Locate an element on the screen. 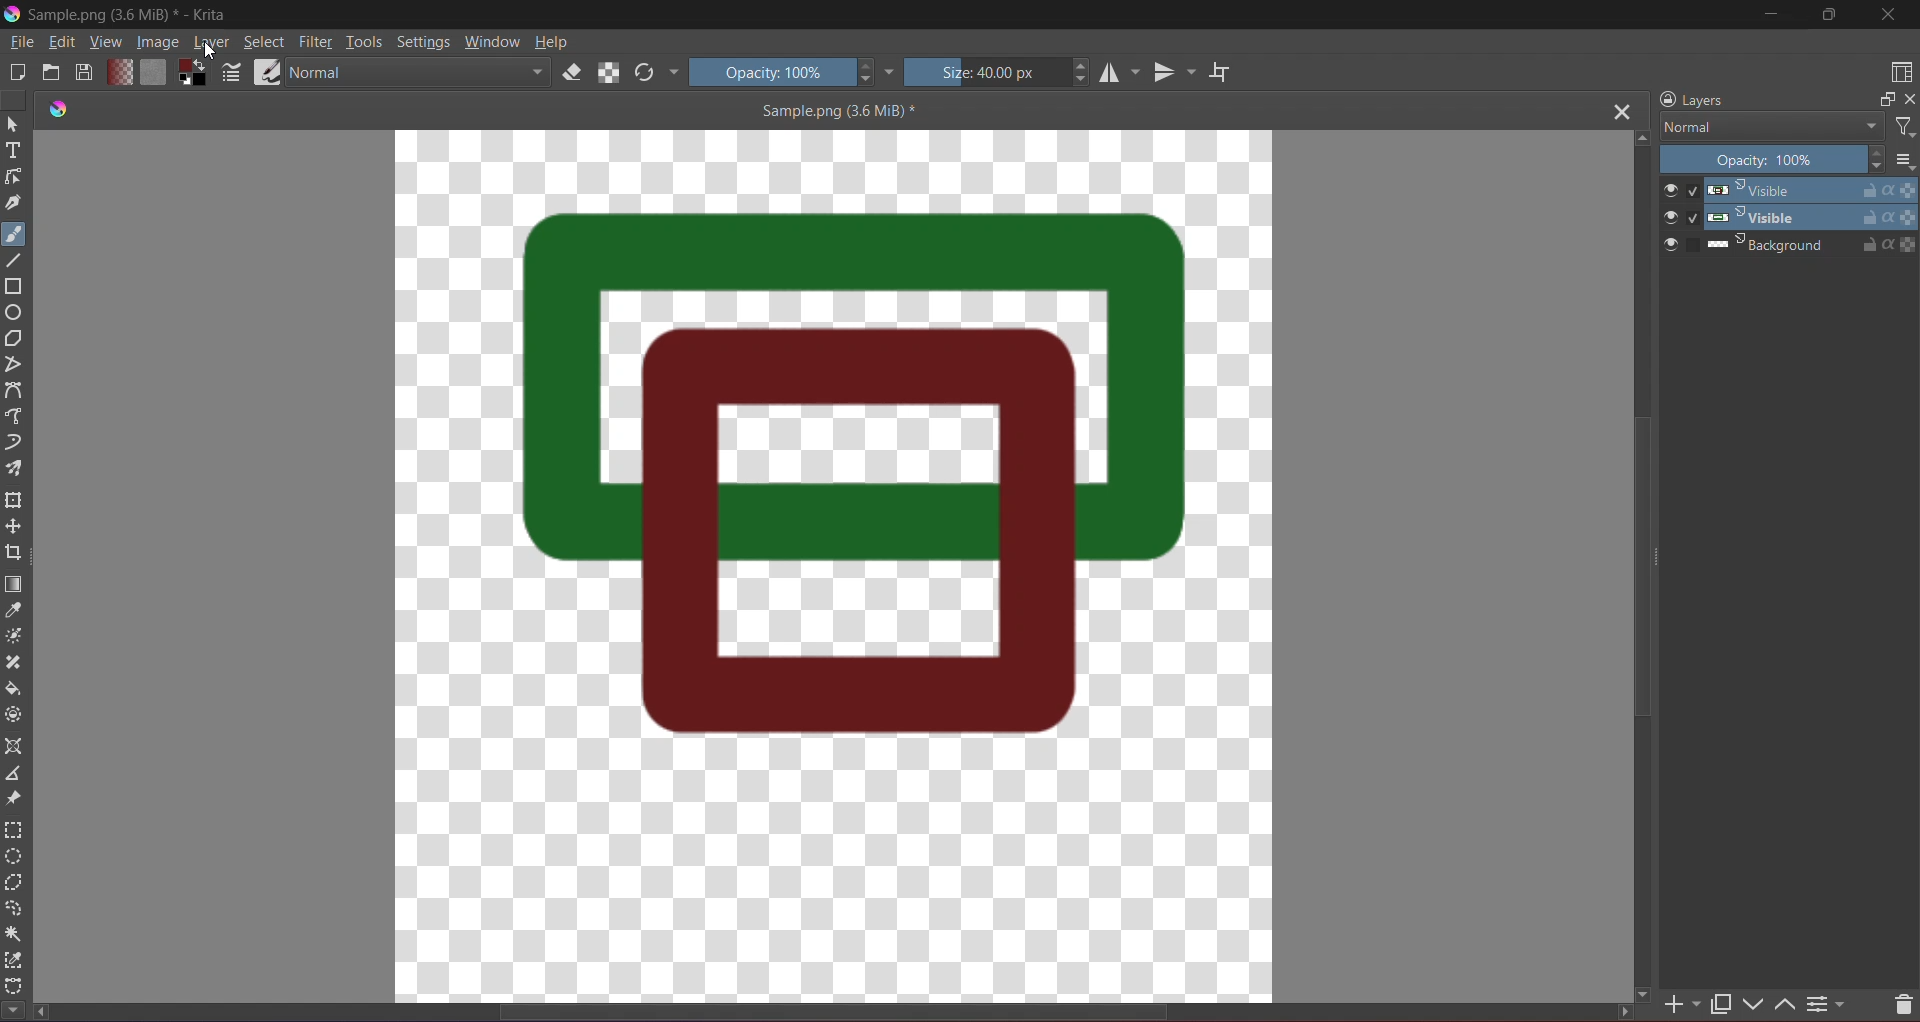 The width and height of the screenshot is (1920, 1022). Freehand Brush is located at coordinates (14, 231).